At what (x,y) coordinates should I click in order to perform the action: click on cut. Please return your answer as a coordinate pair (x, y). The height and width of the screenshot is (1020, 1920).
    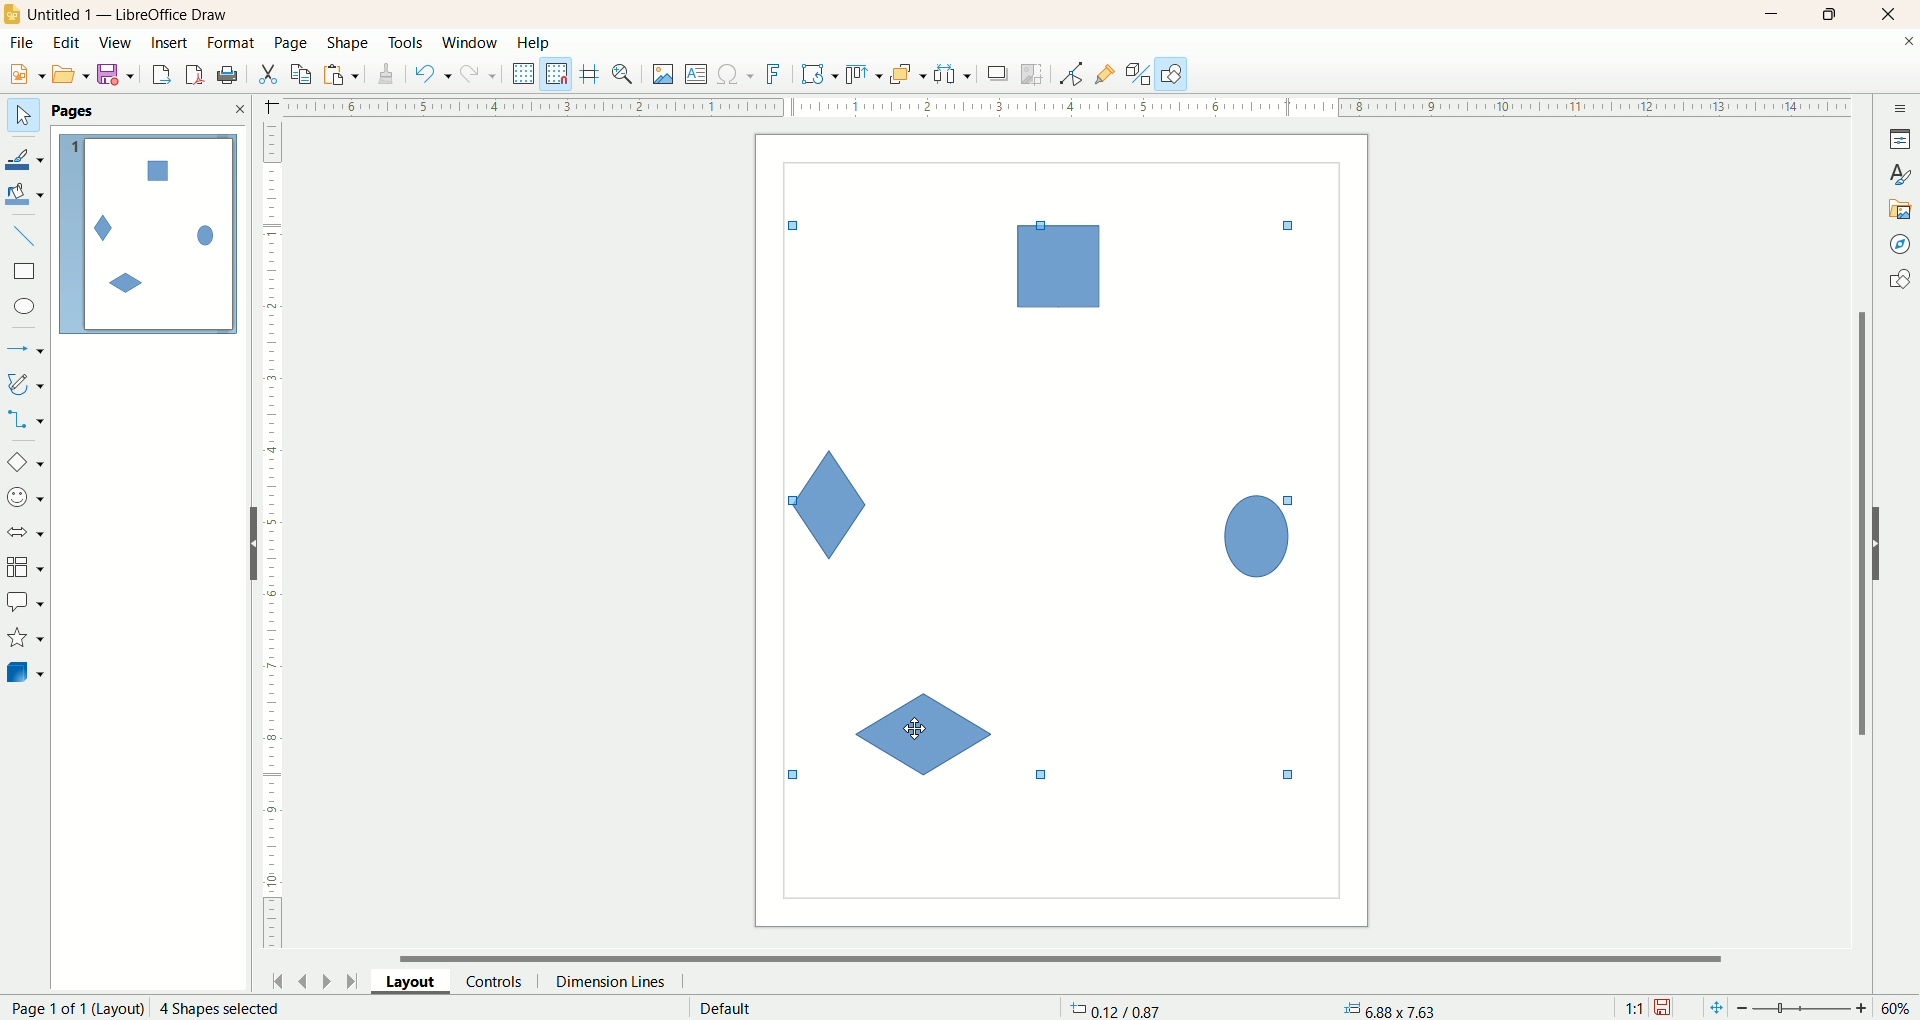
    Looking at the image, I should click on (267, 74).